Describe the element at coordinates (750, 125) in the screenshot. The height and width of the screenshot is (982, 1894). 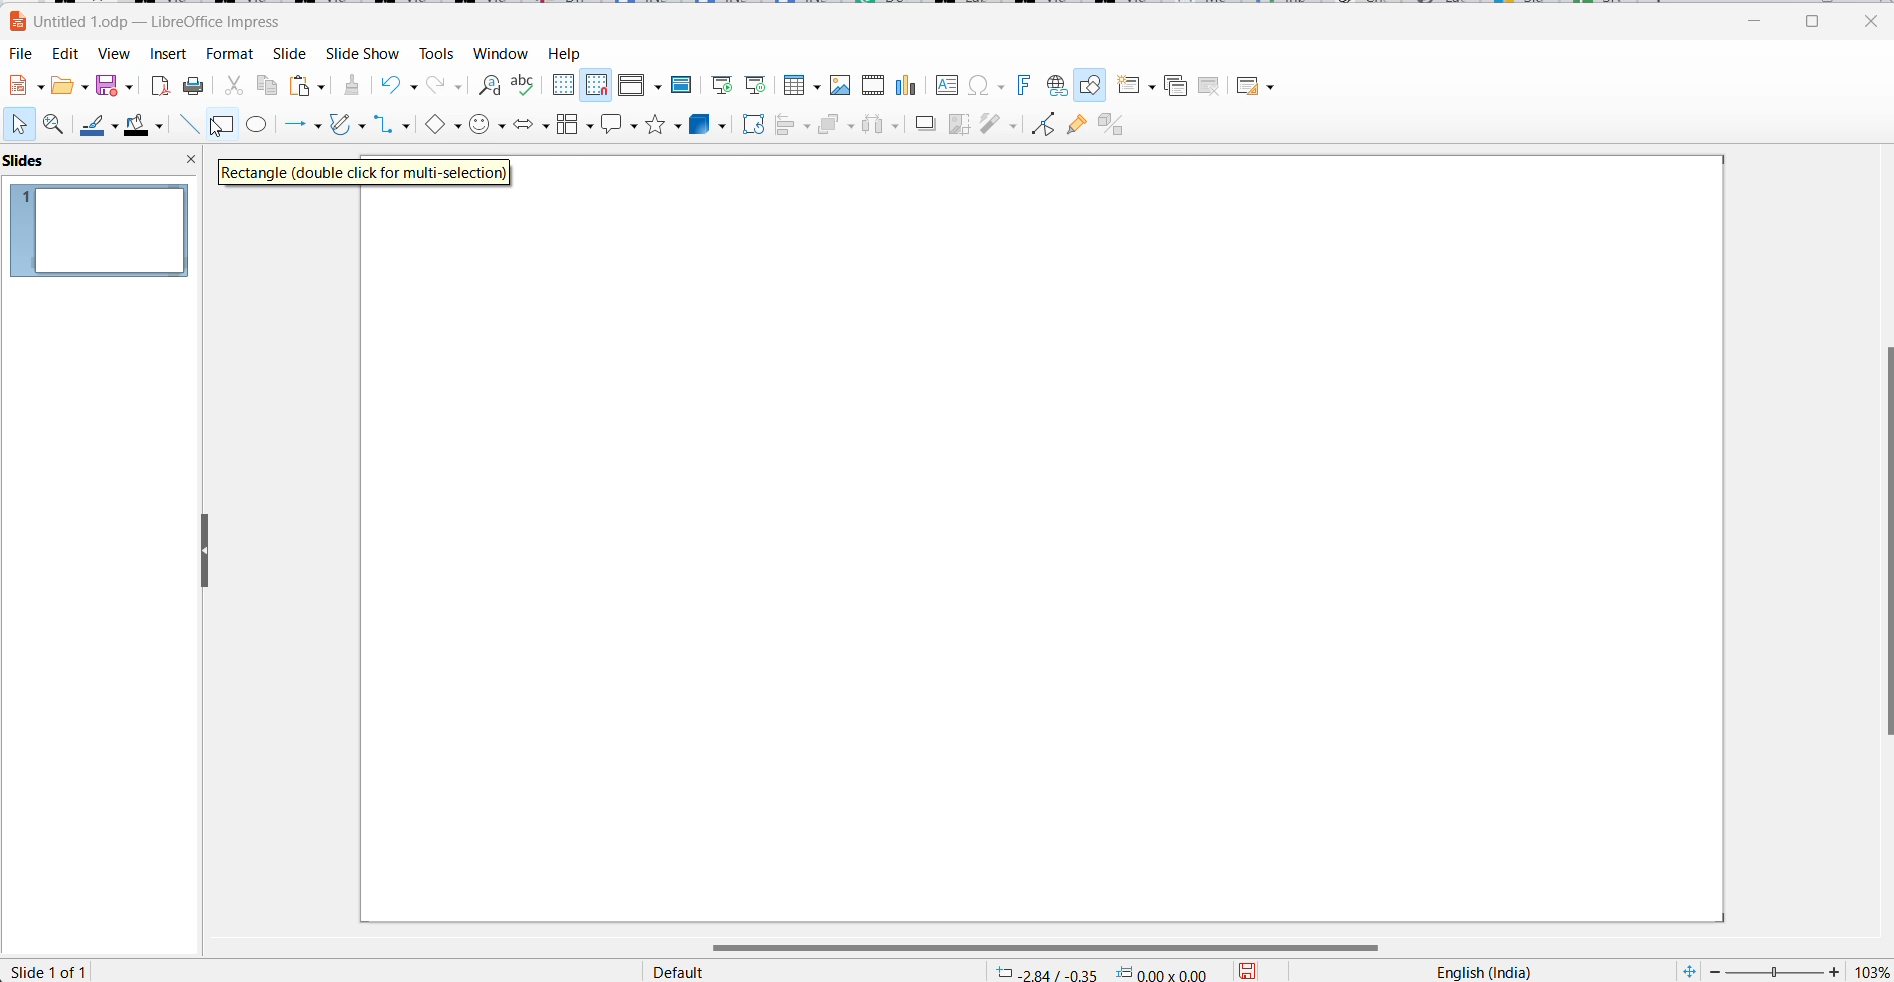
I see `rotate` at that location.